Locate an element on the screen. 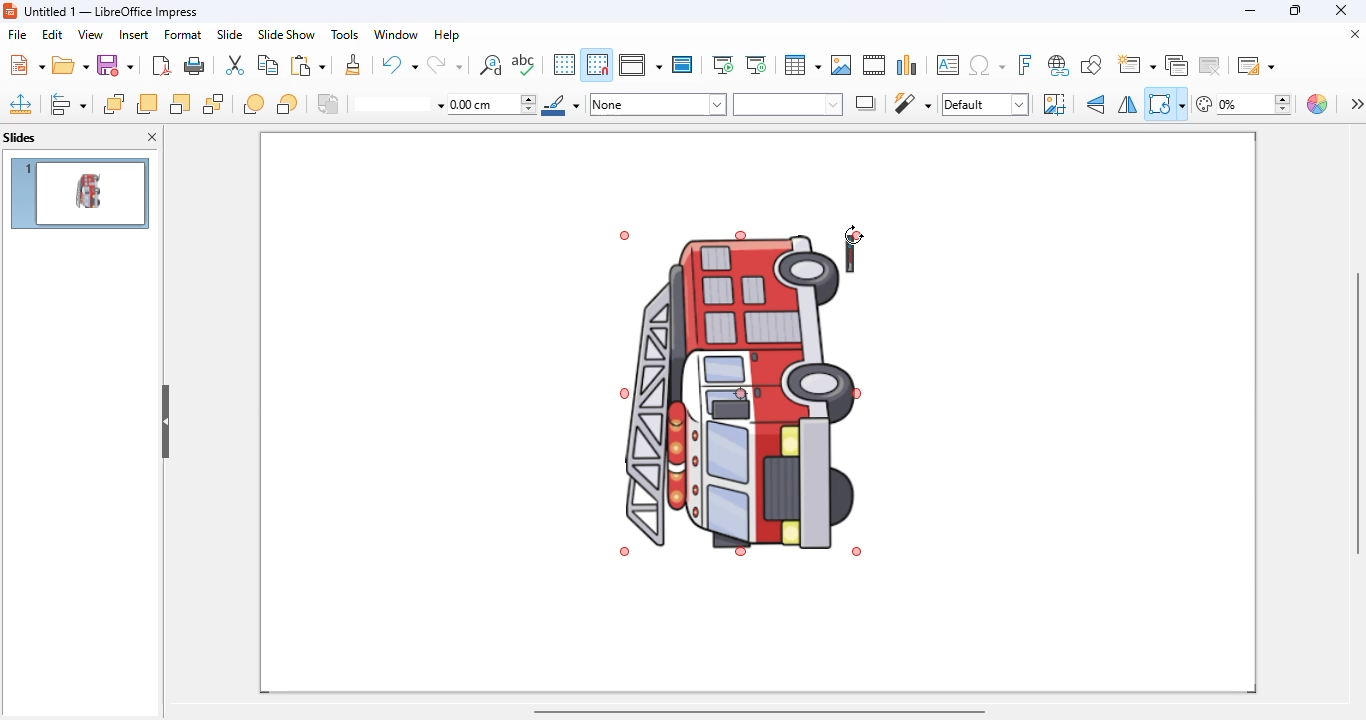 This screenshot has height=720, width=1366. slide layout is located at coordinates (1254, 64).